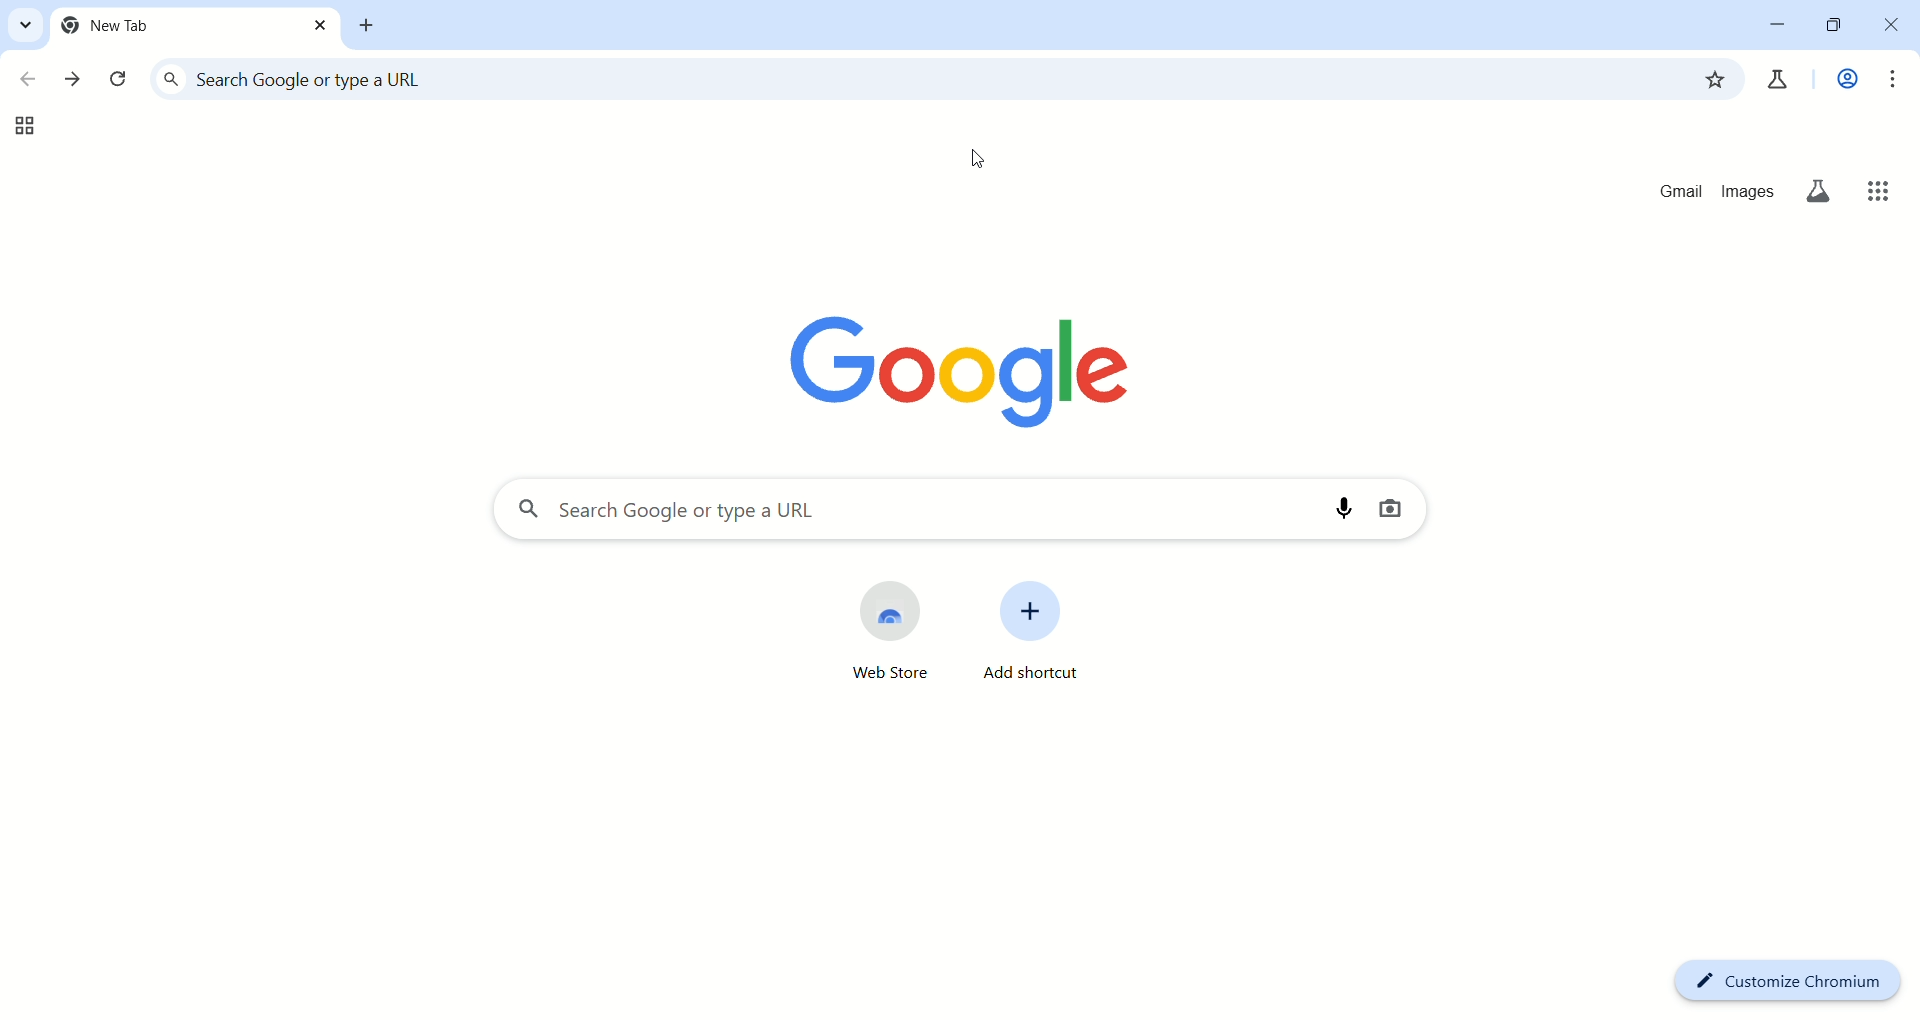  Describe the element at coordinates (1880, 192) in the screenshot. I see `google apps` at that location.